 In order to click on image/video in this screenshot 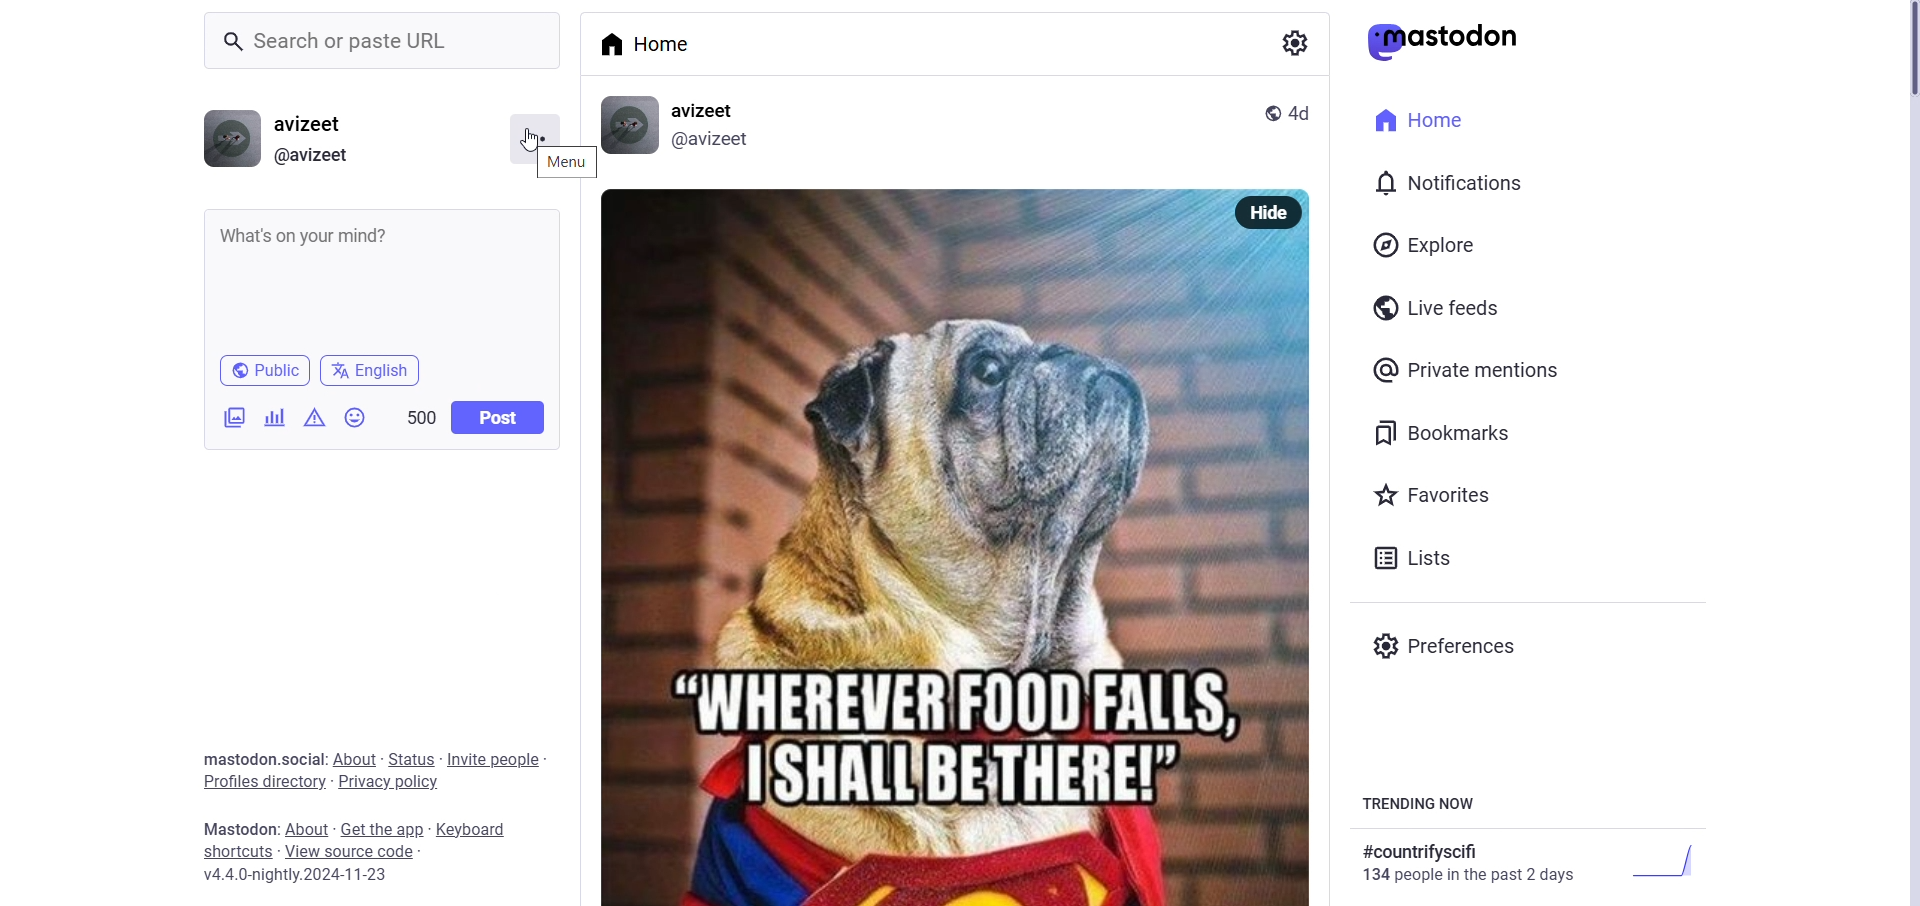, I will do `click(234, 417)`.